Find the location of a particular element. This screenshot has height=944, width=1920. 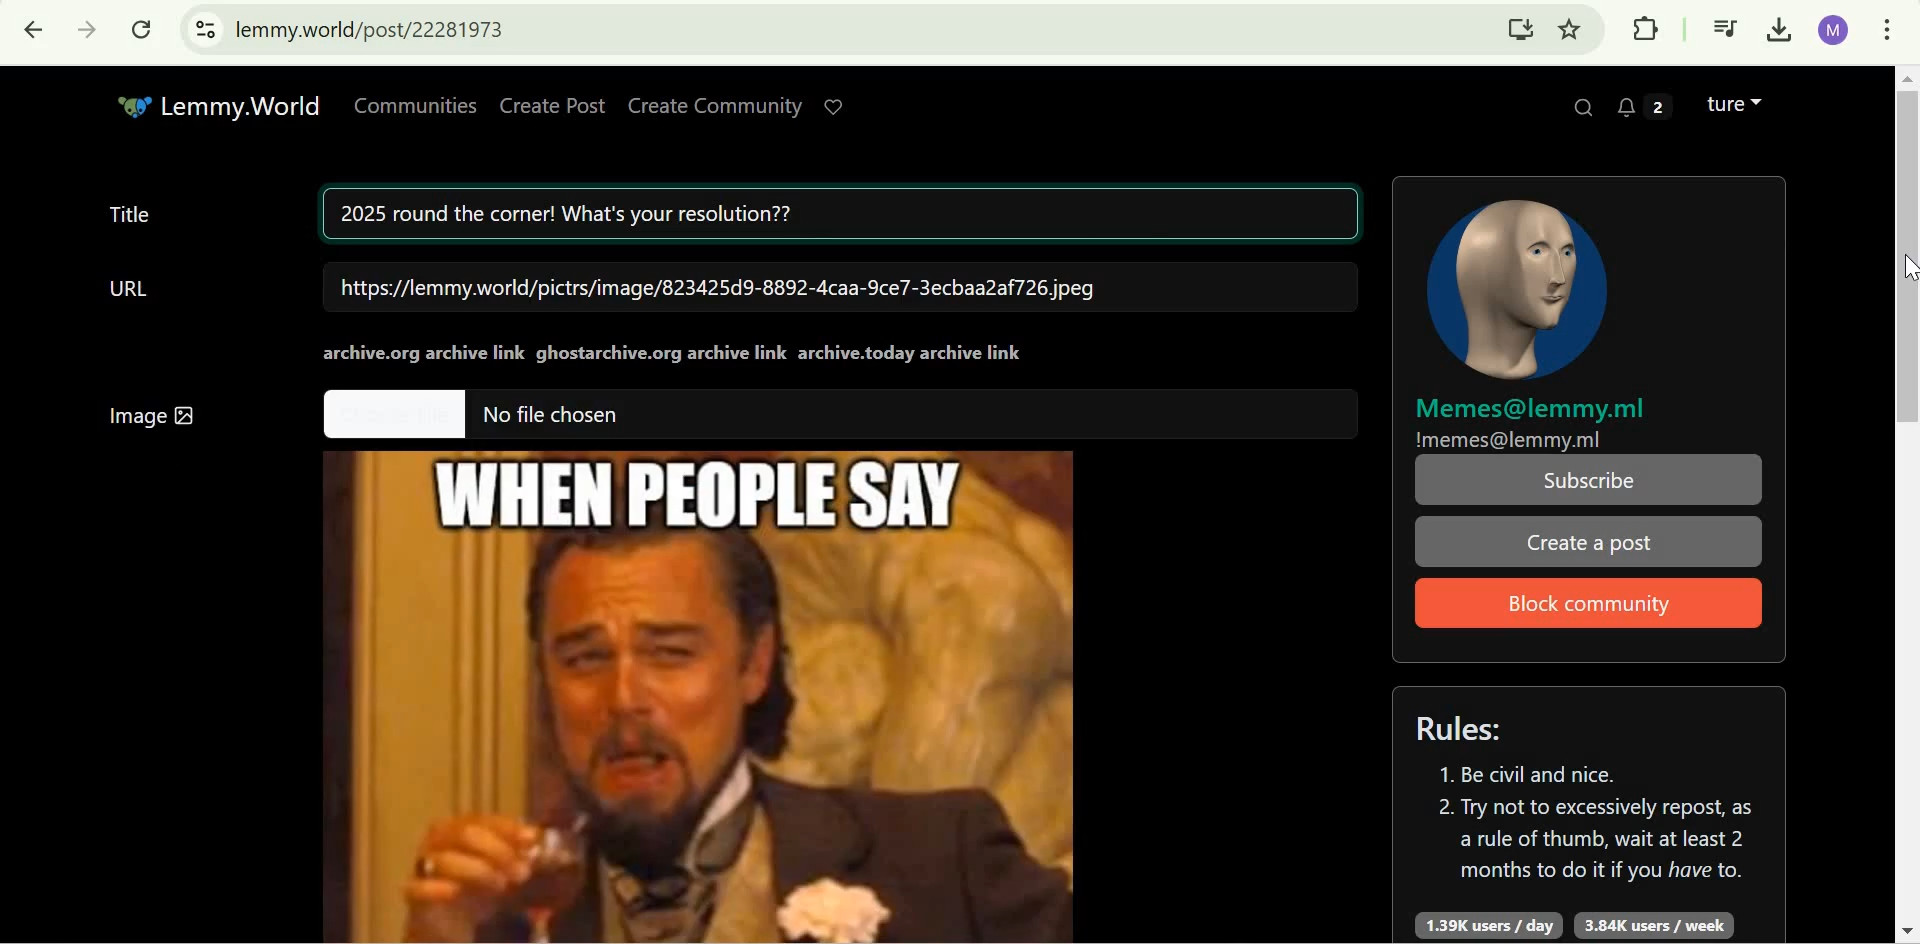

Click to go back, hold to see history is located at coordinates (35, 30).